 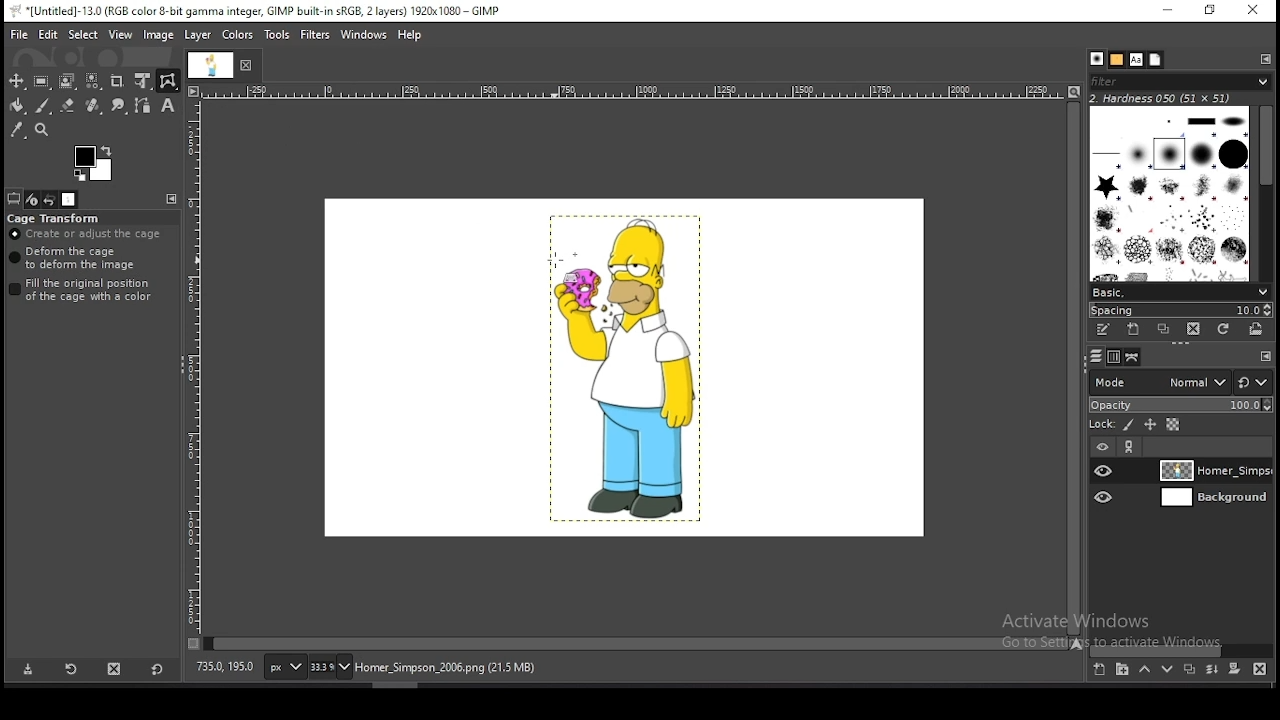 What do you see at coordinates (1189, 672) in the screenshot?
I see `duplicate layer` at bounding box center [1189, 672].